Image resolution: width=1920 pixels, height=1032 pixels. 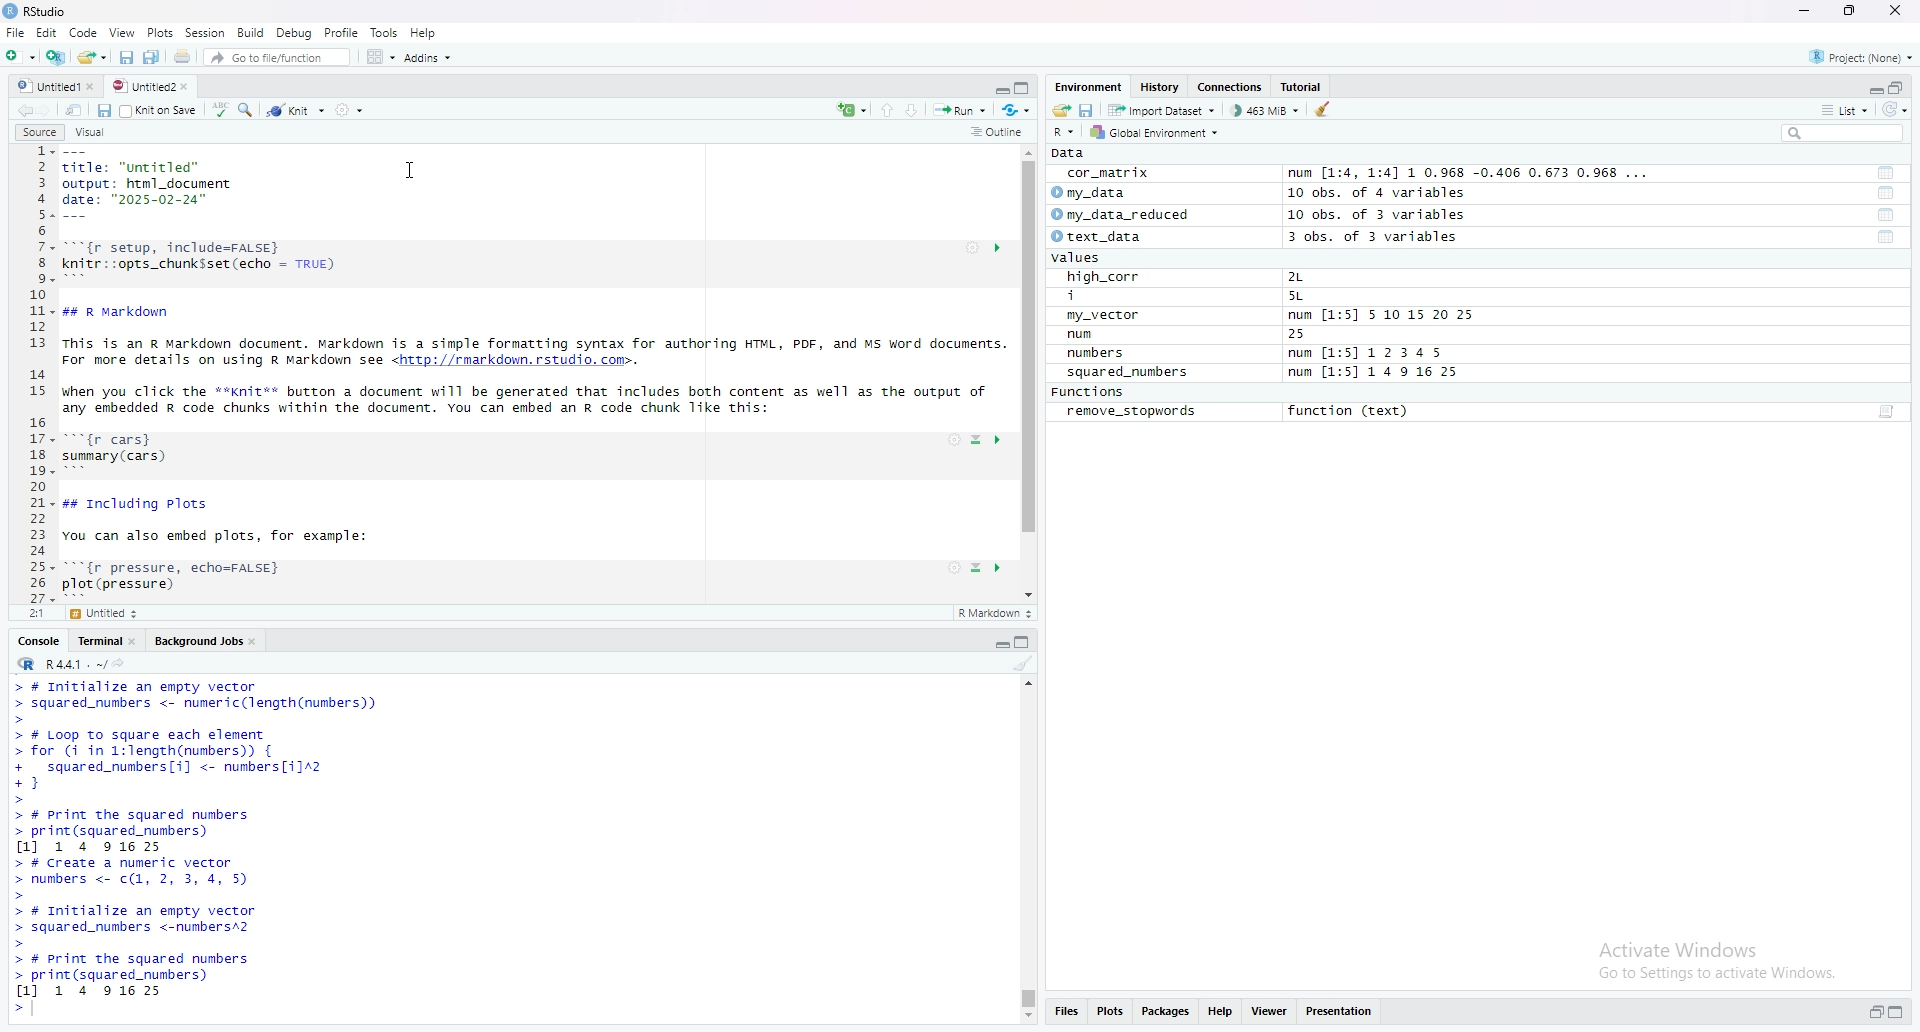 I want to click on 3 obs. of 3 variables, so click(x=1391, y=237).